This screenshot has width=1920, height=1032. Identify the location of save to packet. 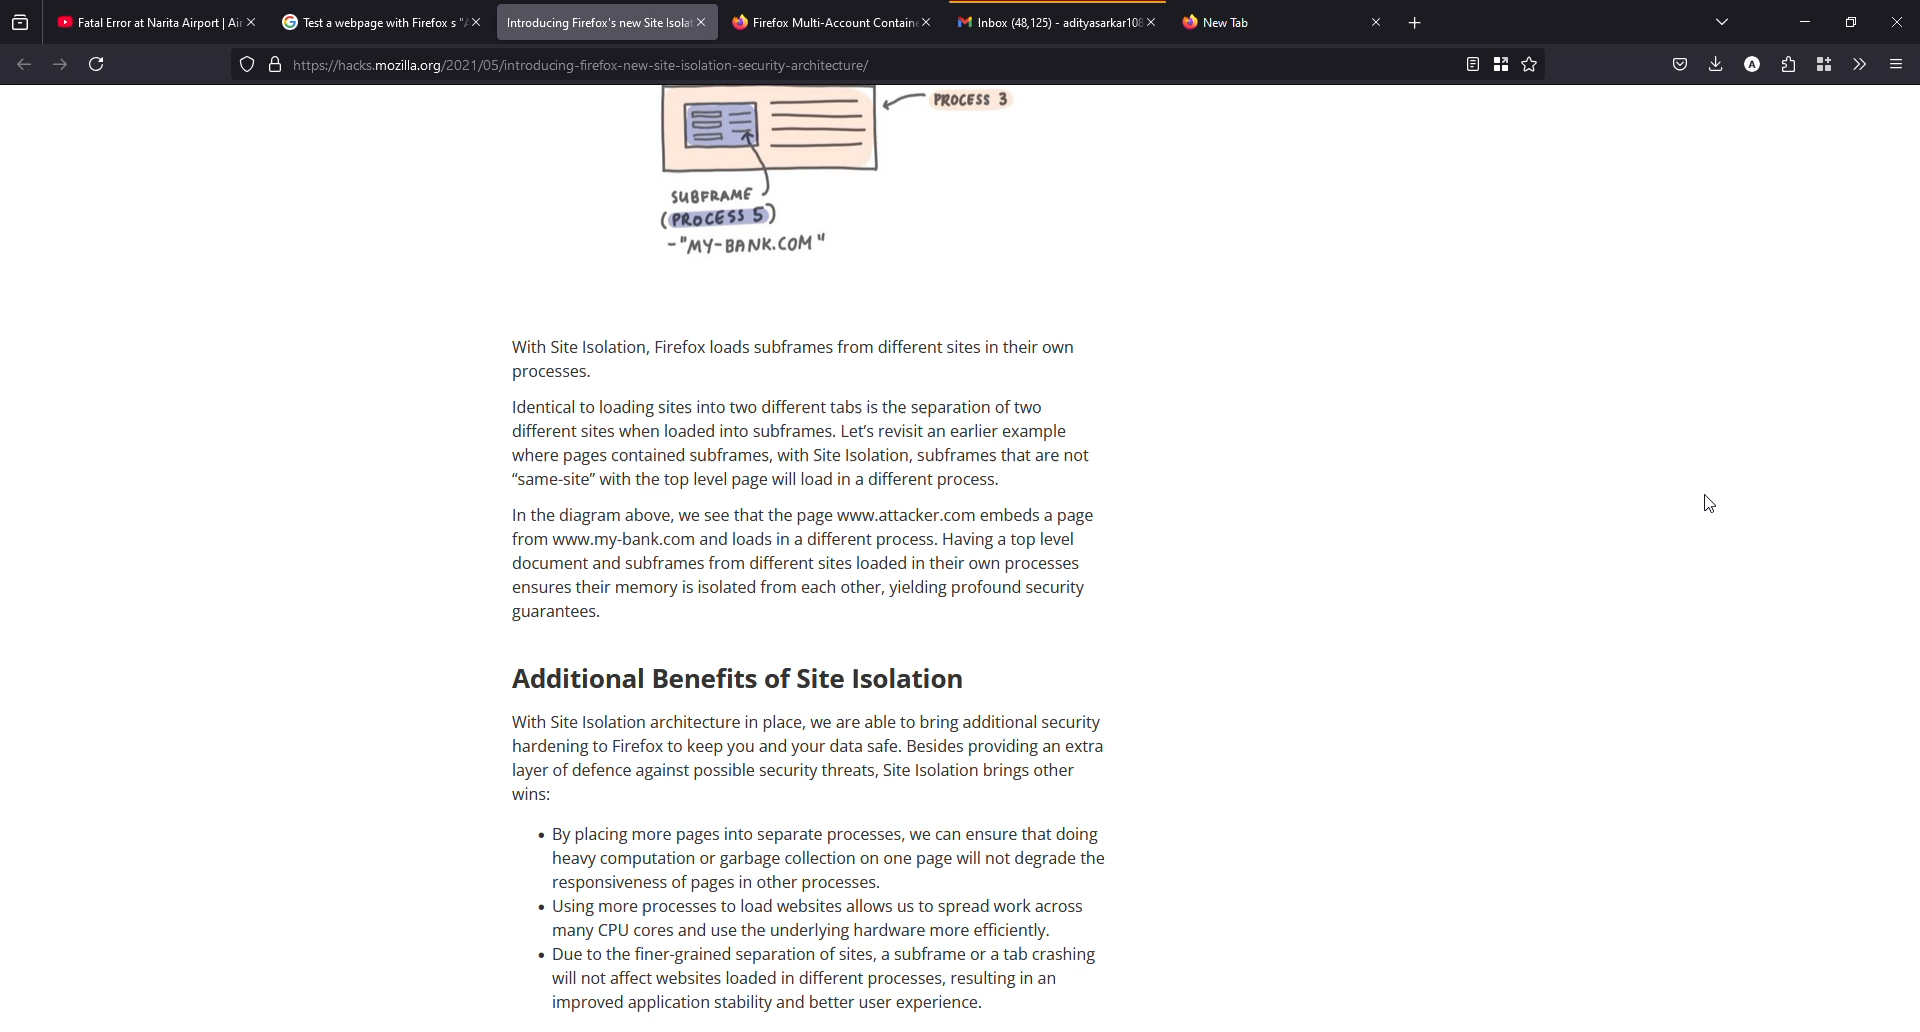
(1680, 63).